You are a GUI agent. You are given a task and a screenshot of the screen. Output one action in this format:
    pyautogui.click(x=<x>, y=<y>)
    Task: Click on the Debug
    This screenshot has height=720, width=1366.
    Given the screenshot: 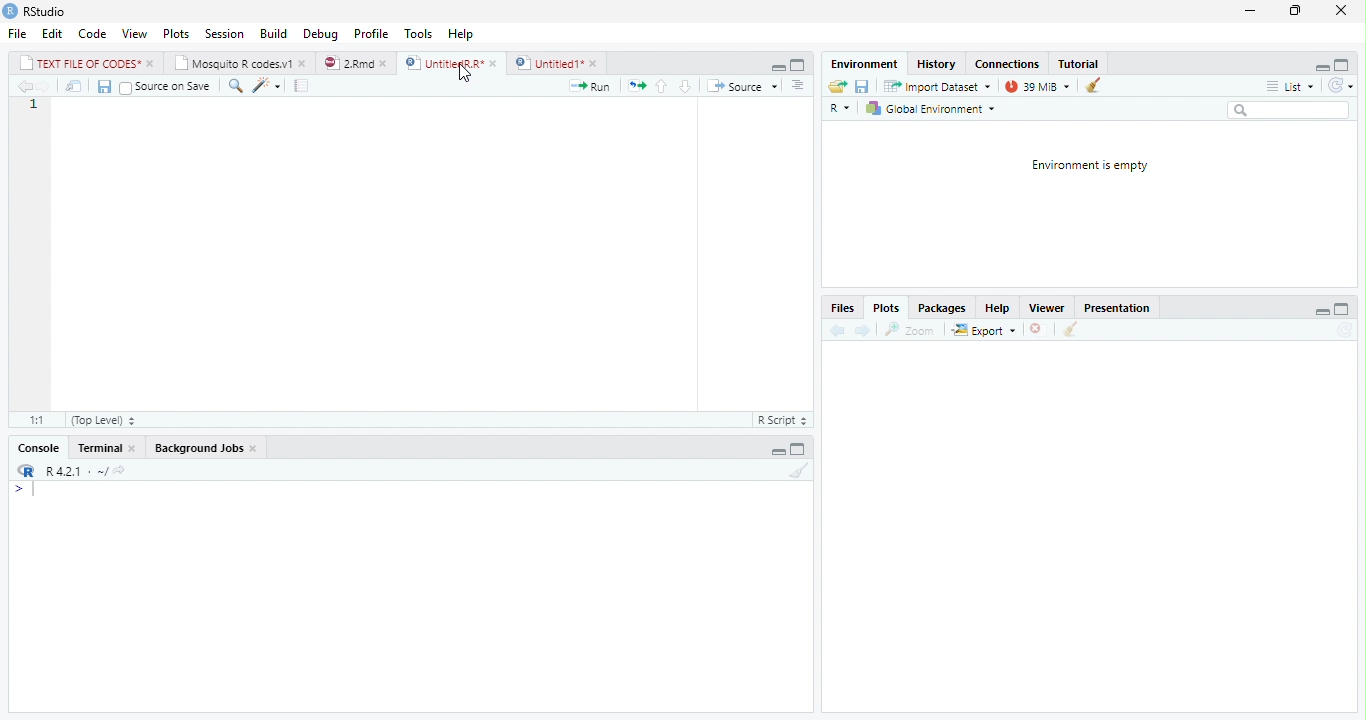 What is the action you would take?
    pyautogui.click(x=319, y=35)
    